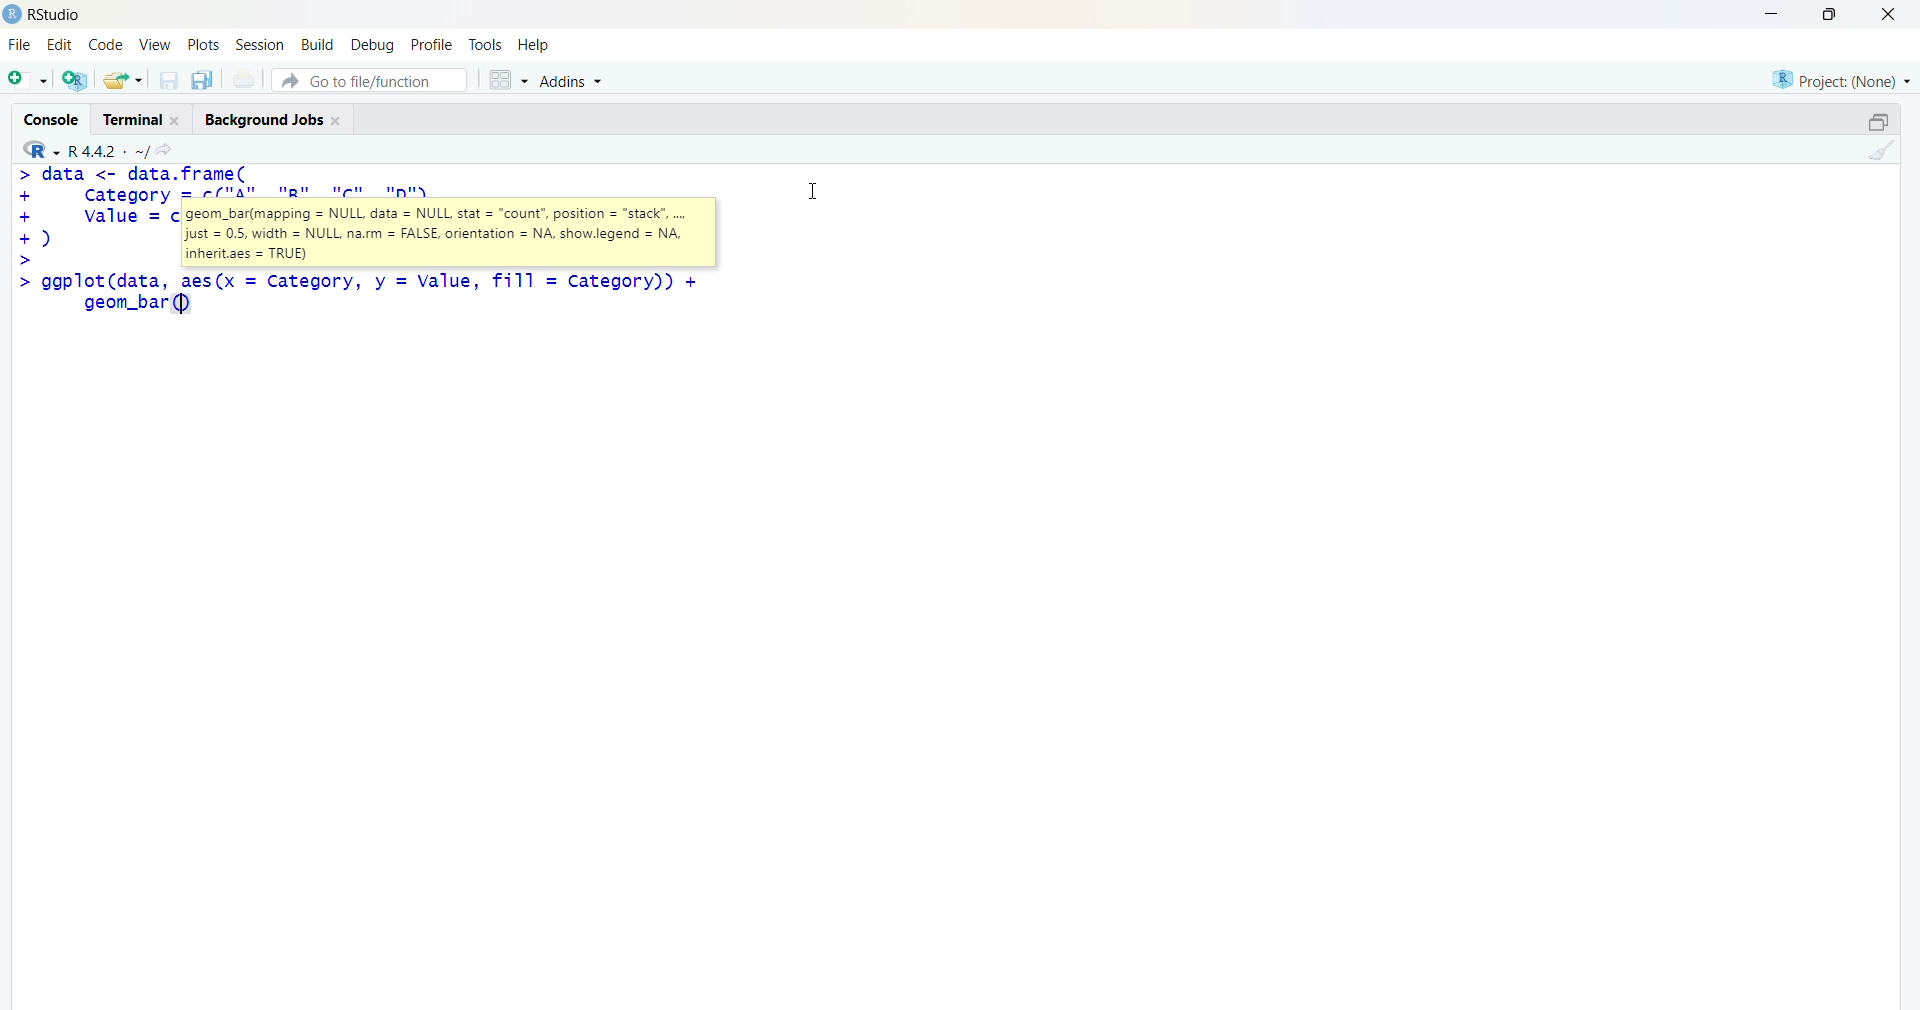  Describe the element at coordinates (13, 14) in the screenshot. I see `logo` at that location.